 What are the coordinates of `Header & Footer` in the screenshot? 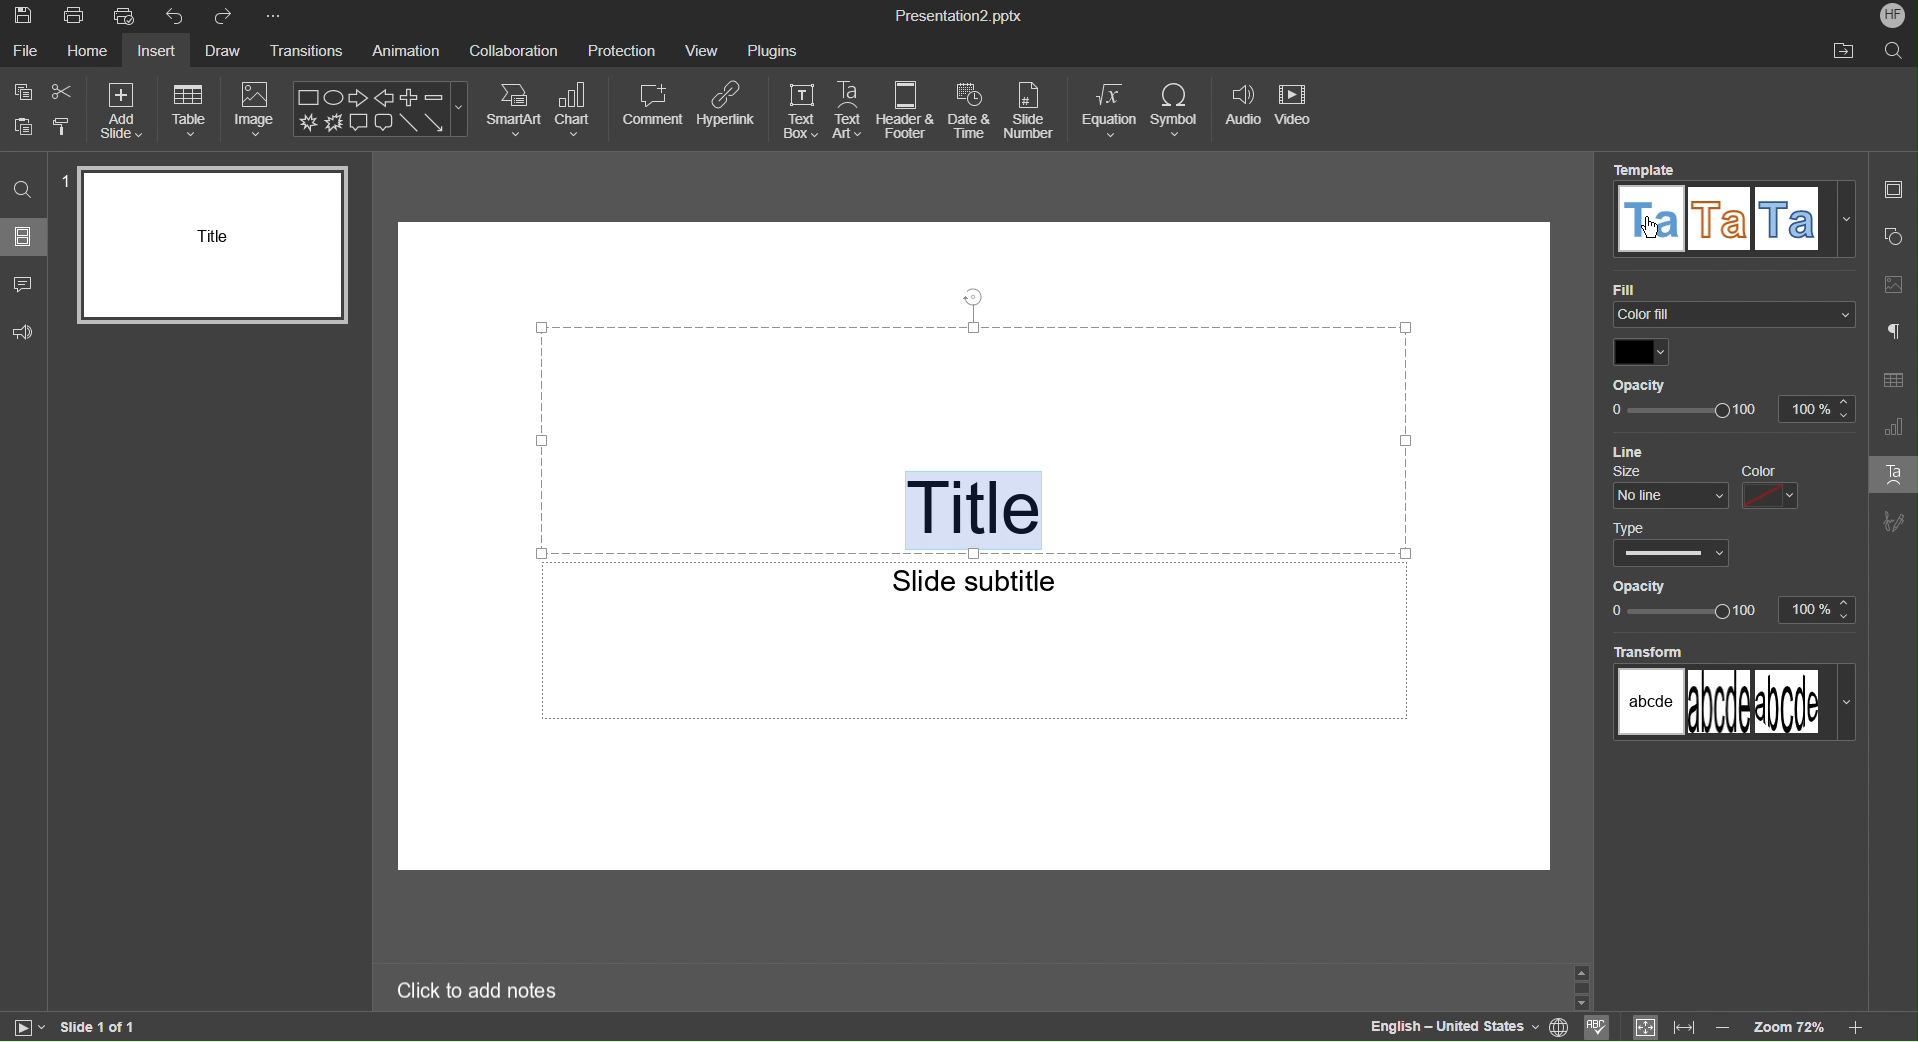 It's located at (907, 110).